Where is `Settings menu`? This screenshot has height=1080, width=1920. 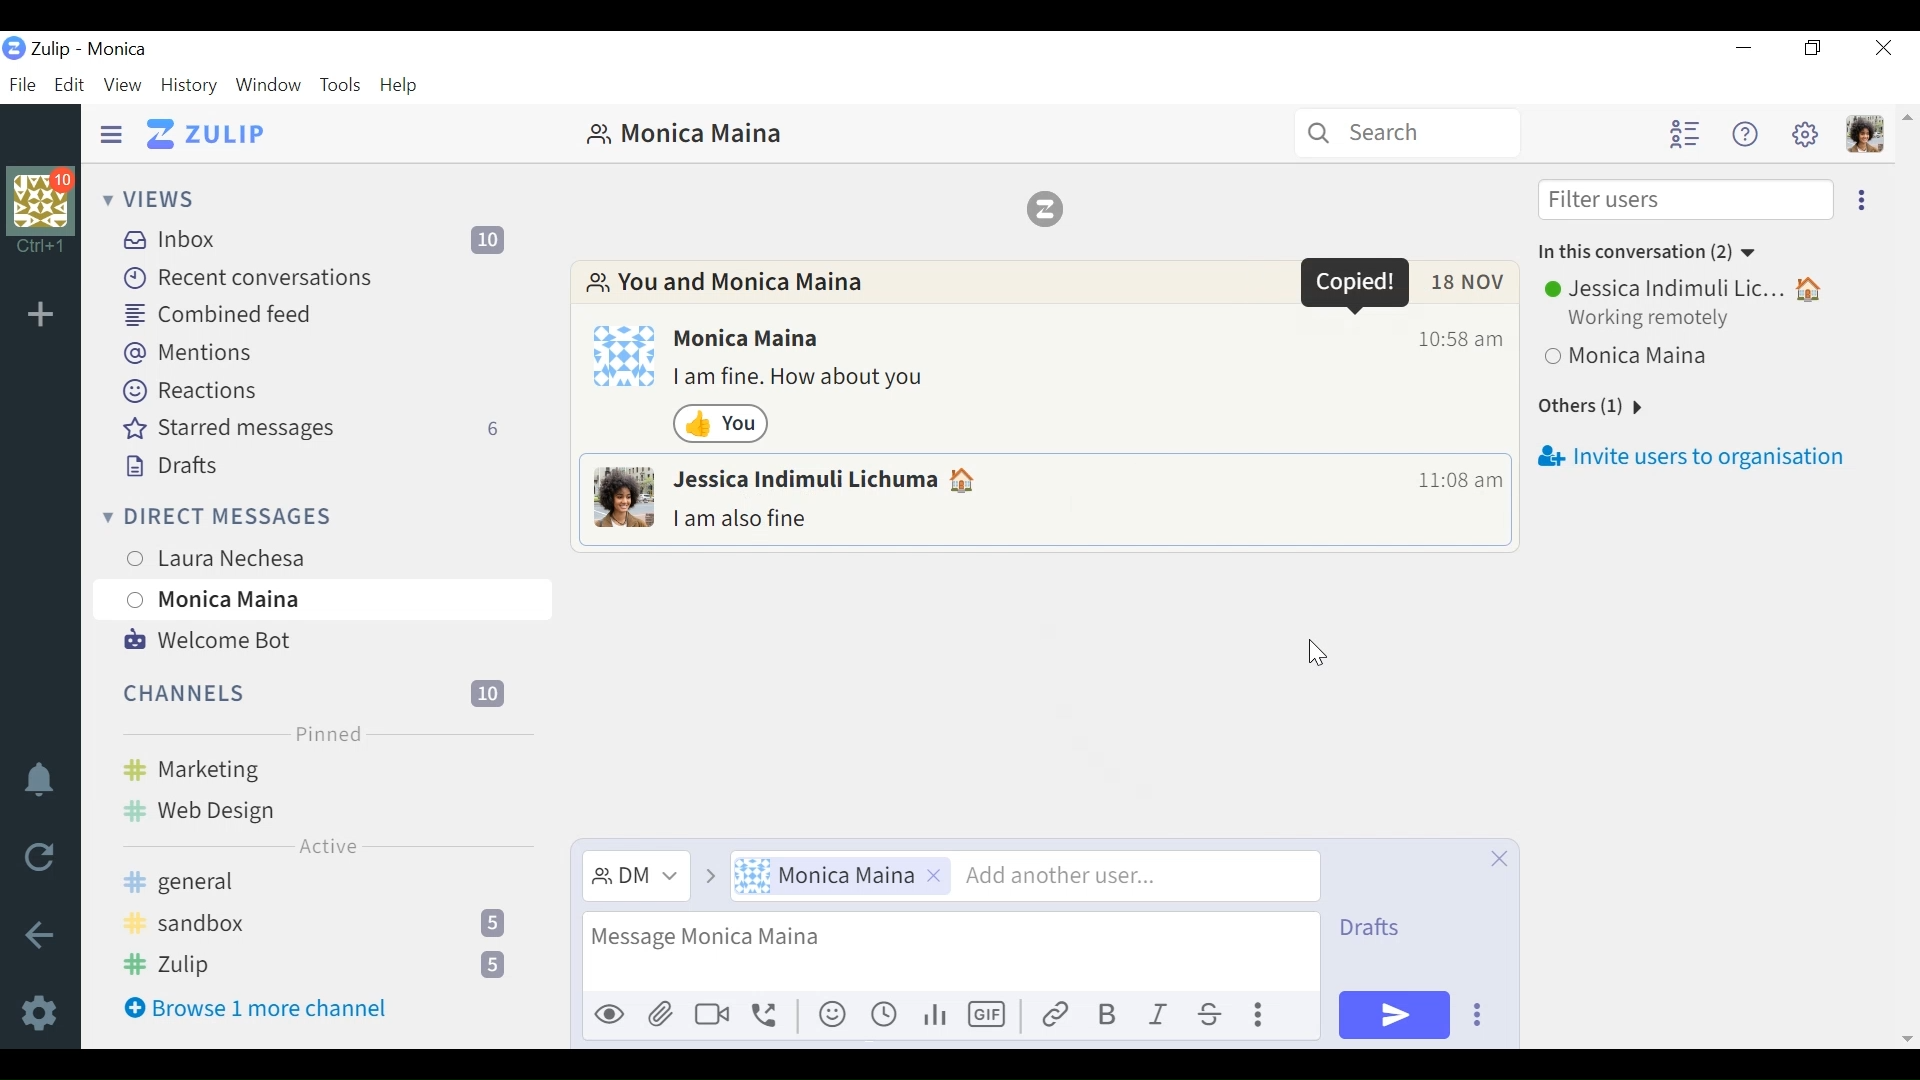 Settings menu is located at coordinates (1805, 134).